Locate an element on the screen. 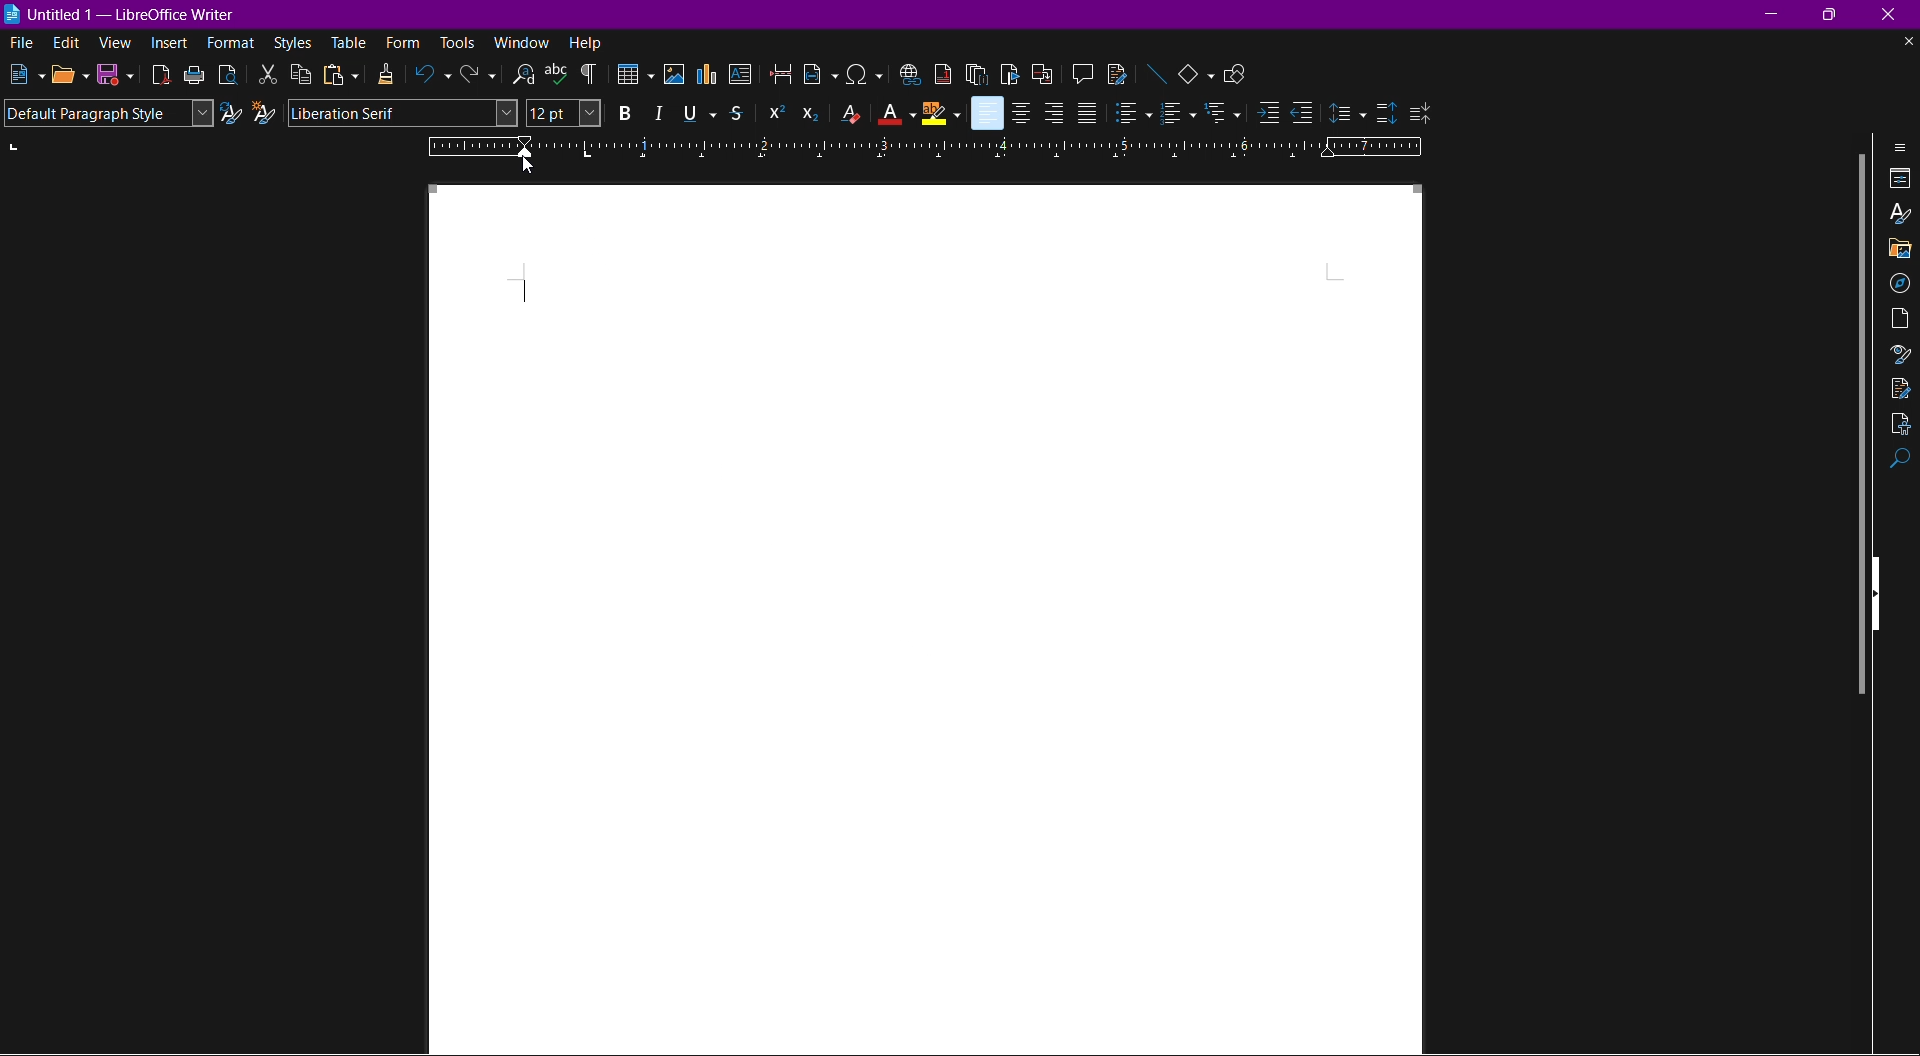  window is located at coordinates (524, 42).